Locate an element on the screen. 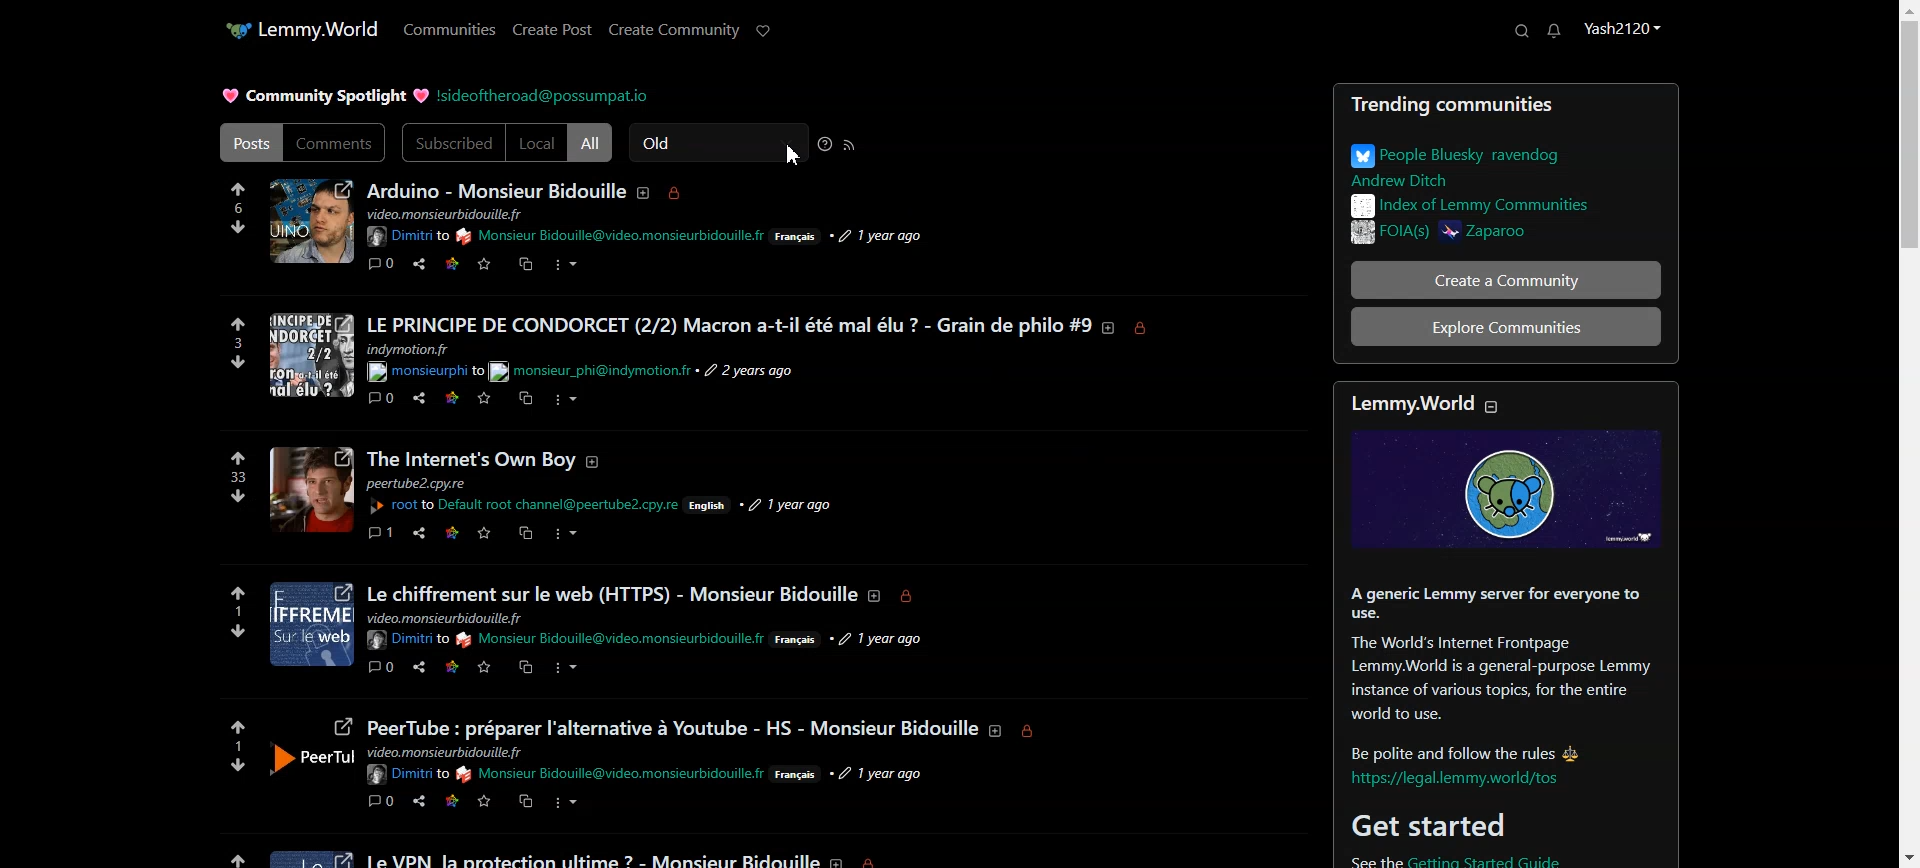   is located at coordinates (314, 625).